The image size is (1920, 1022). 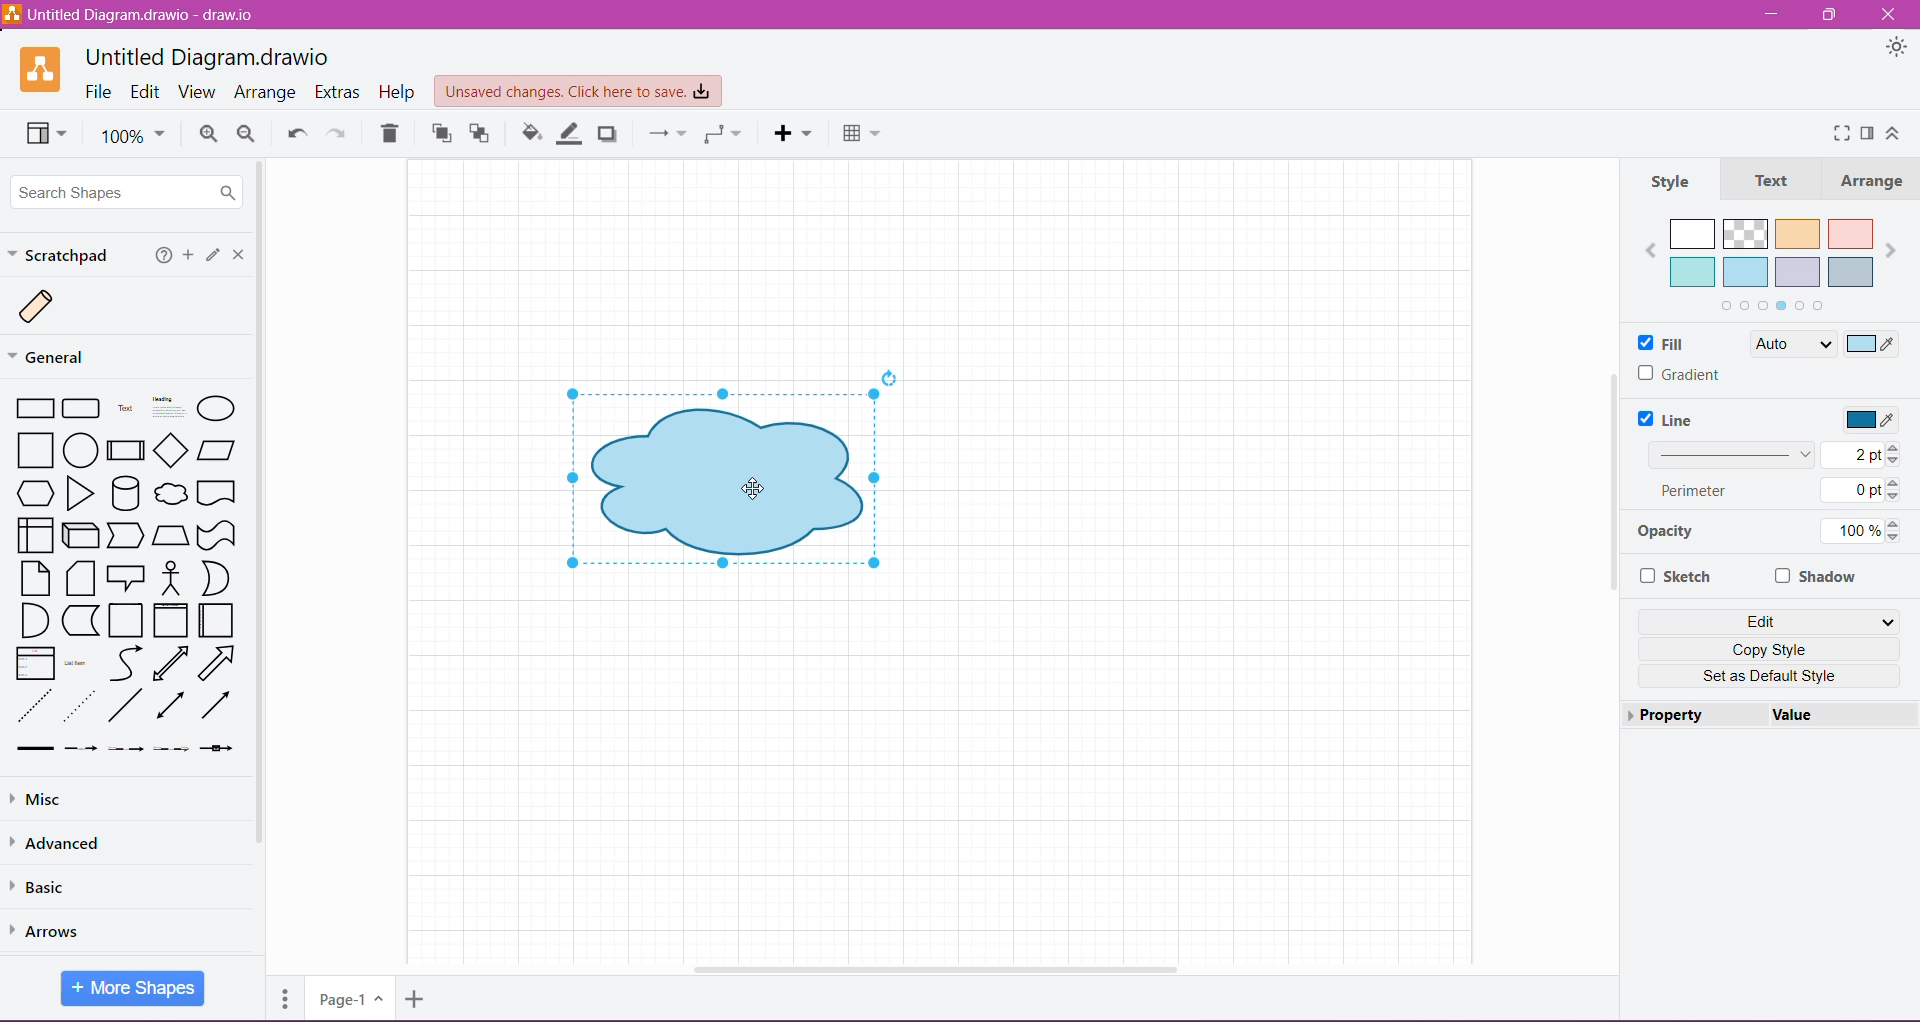 I want to click on Trash, so click(x=389, y=136).